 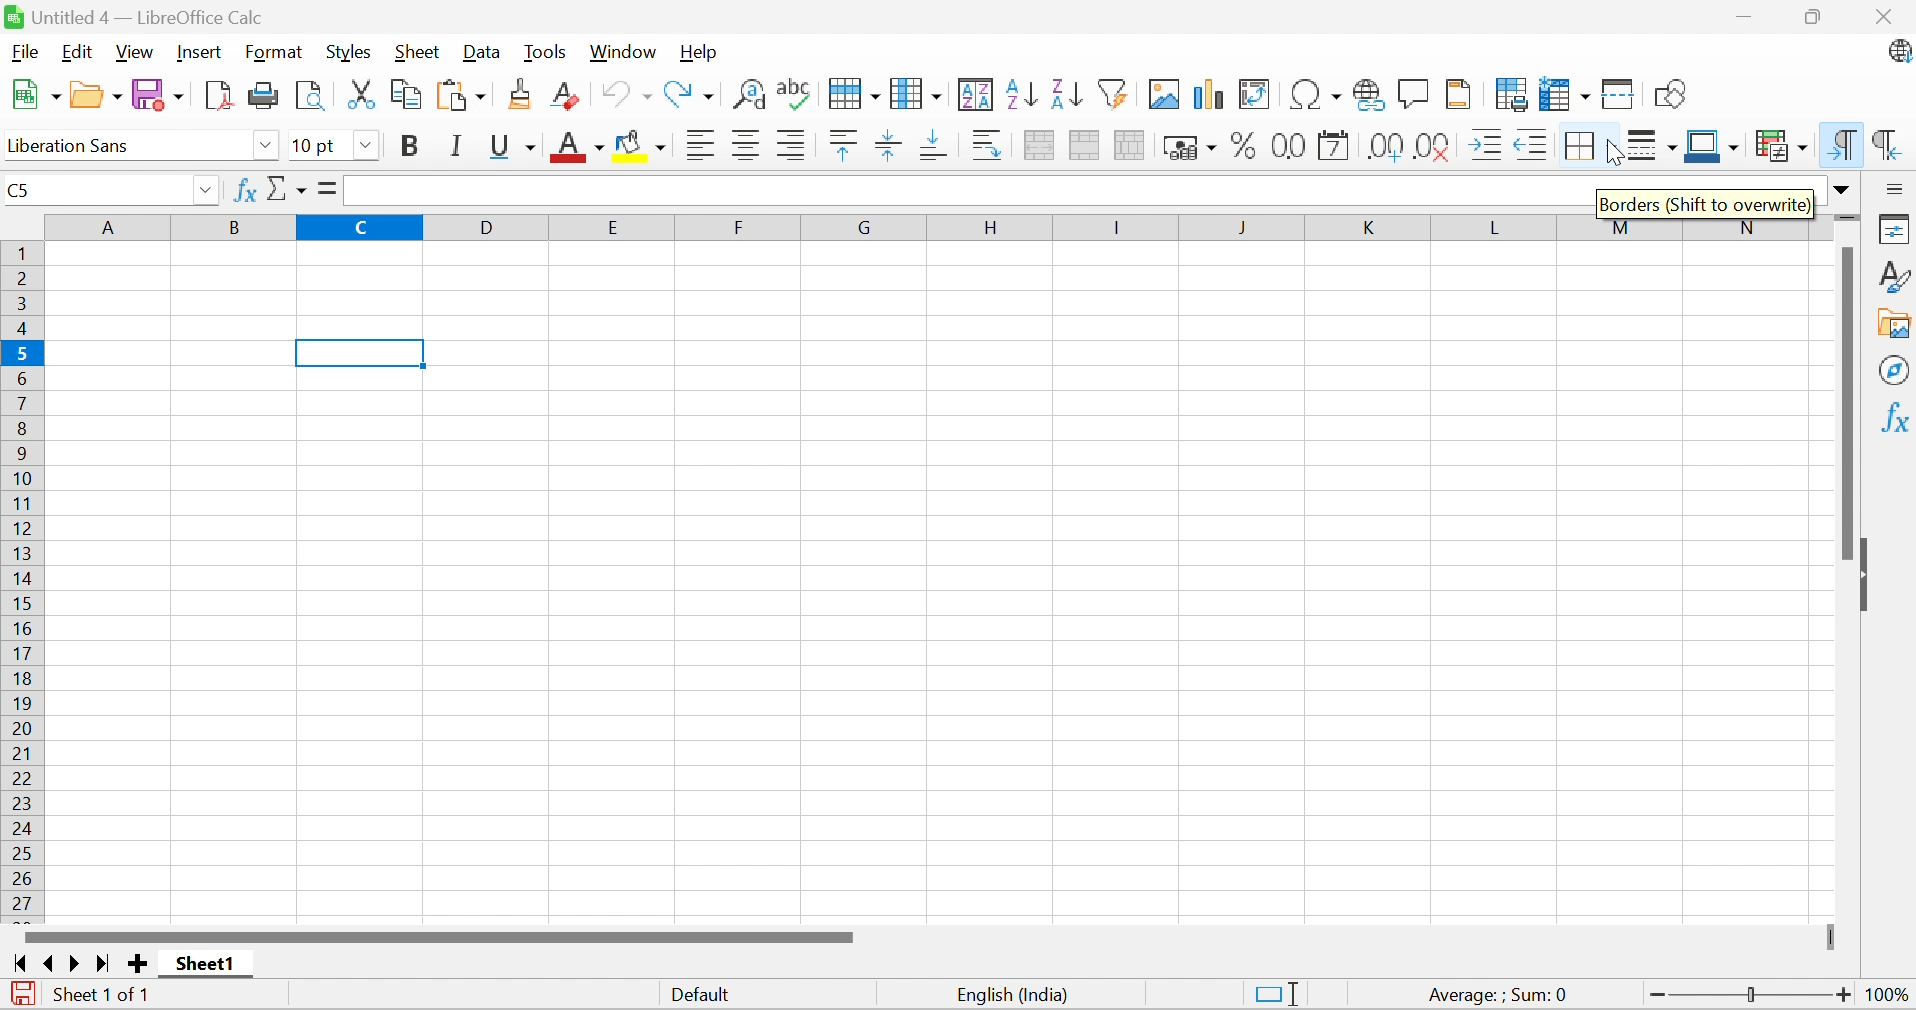 What do you see at coordinates (1514, 97) in the screenshot?
I see `Define print area` at bounding box center [1514, 97].